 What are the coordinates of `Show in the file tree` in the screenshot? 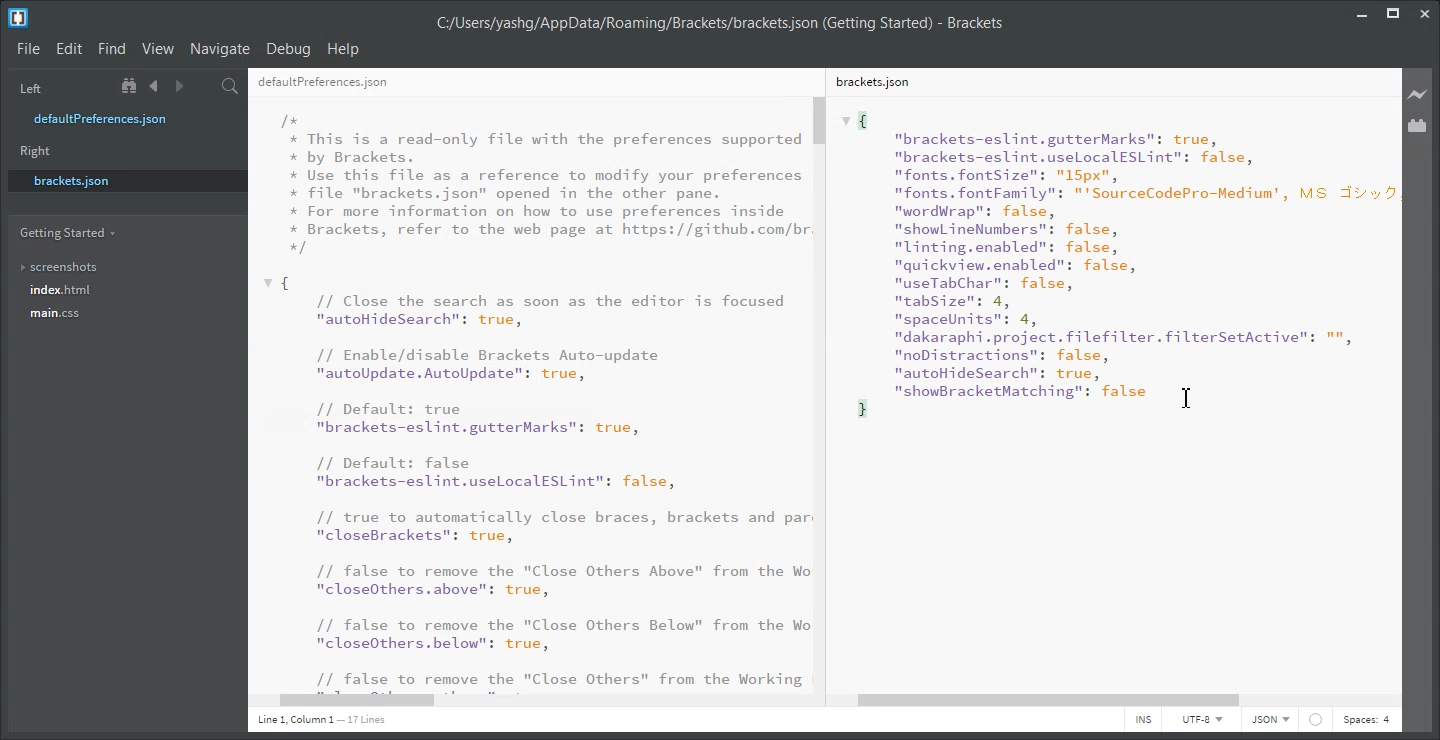 It's located at (131, 86).